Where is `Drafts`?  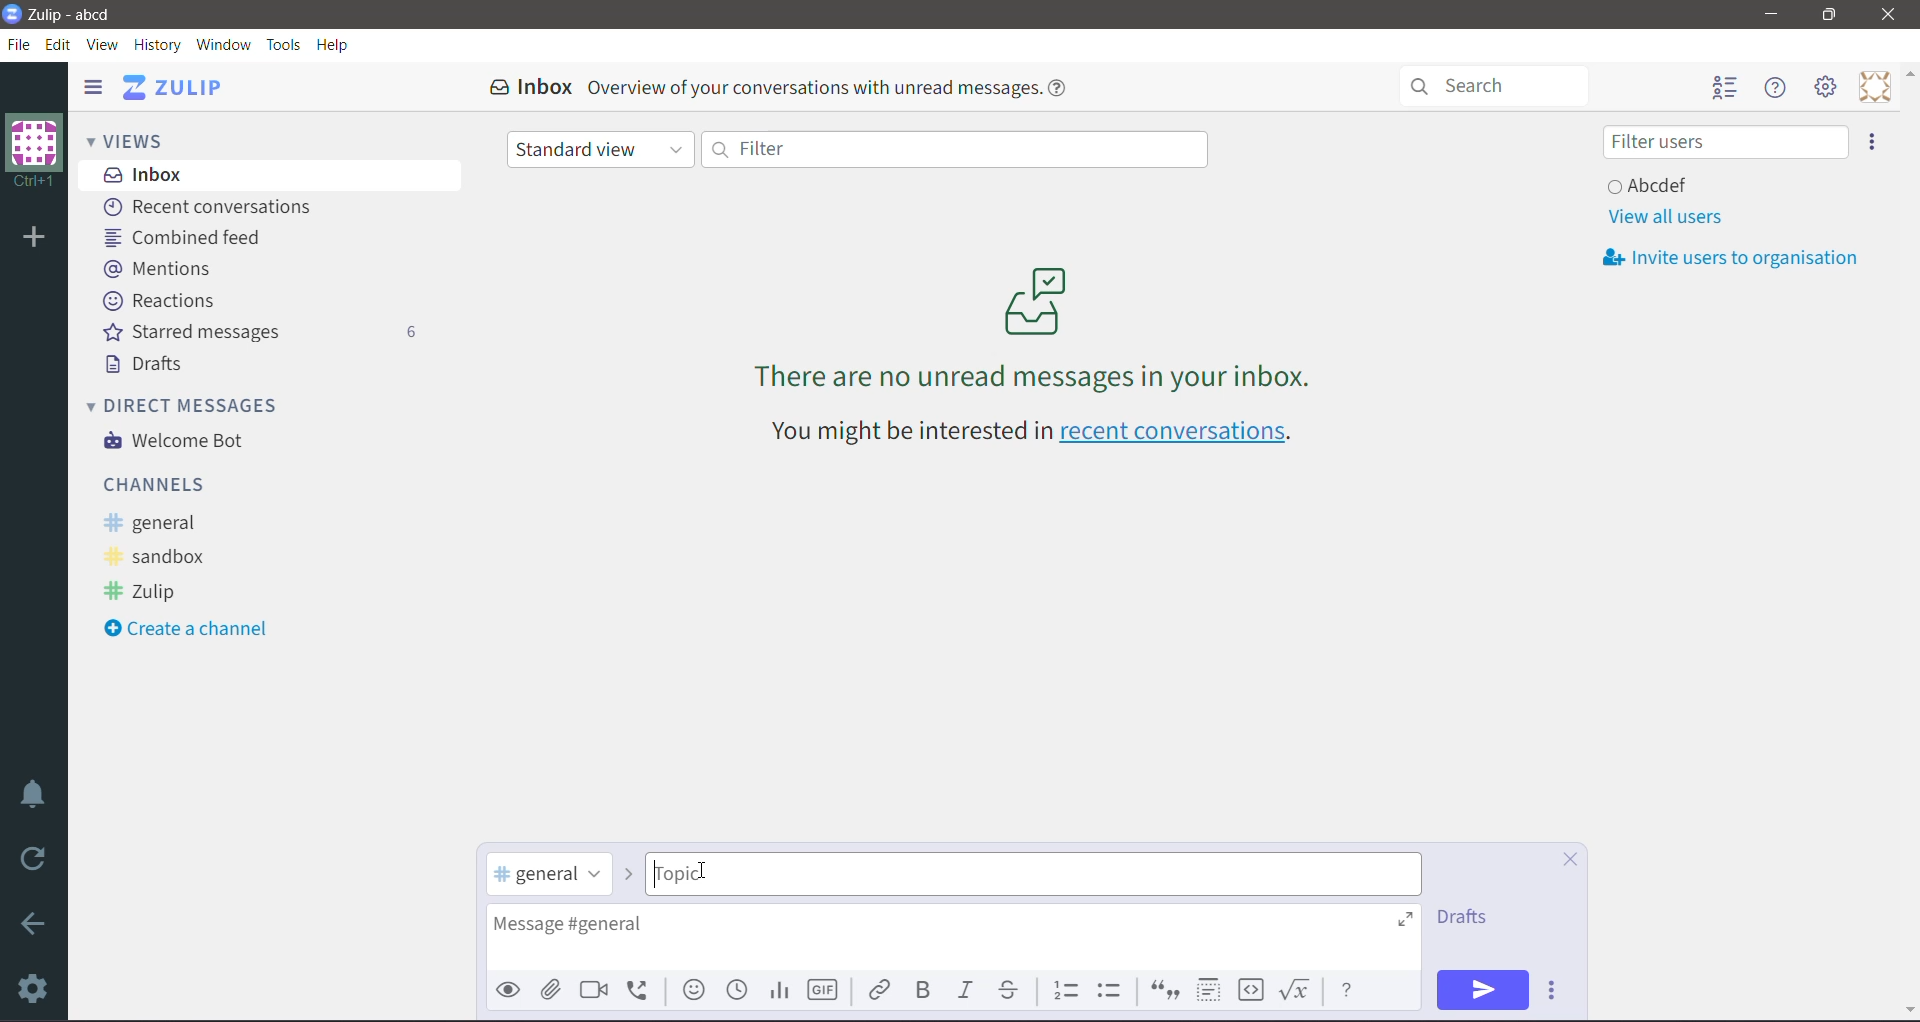
Drafts is located at coordinates (1469, 917).